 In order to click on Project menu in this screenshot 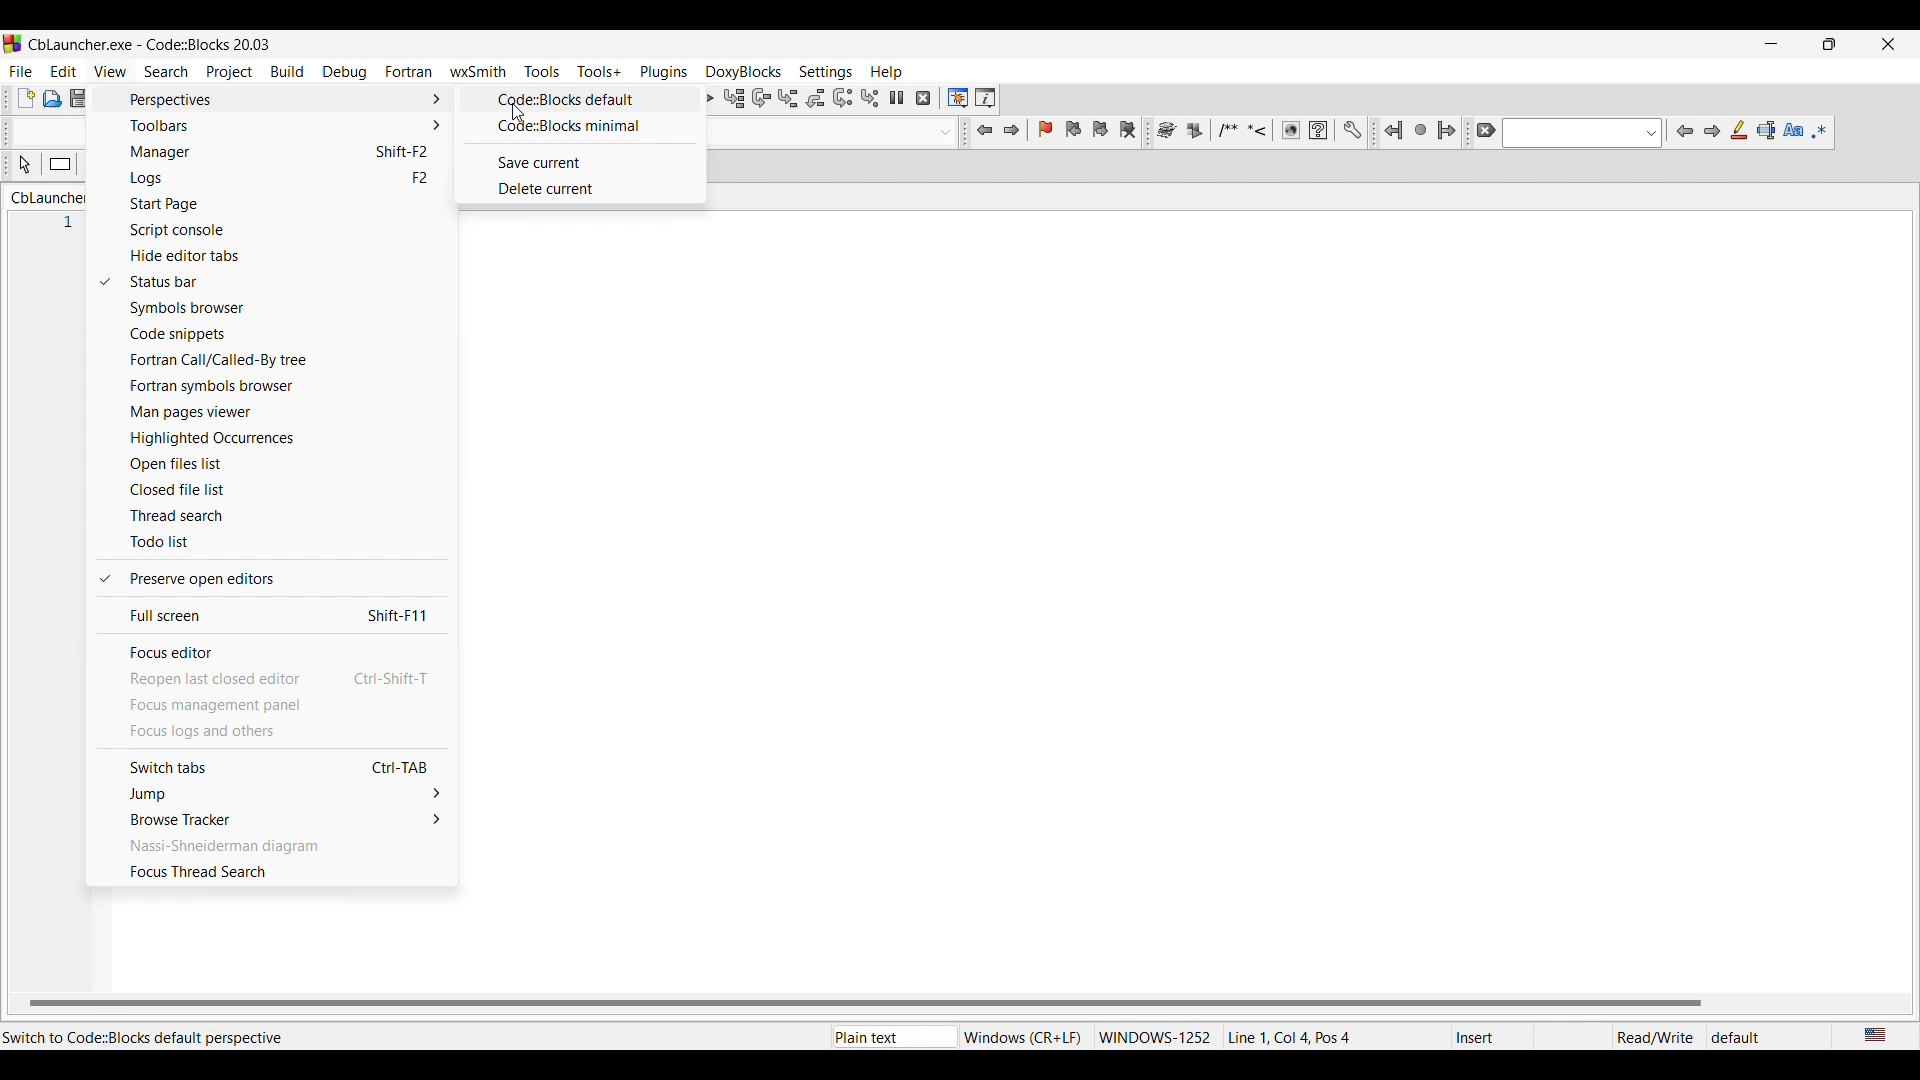, I will do `click(230, 73)`.